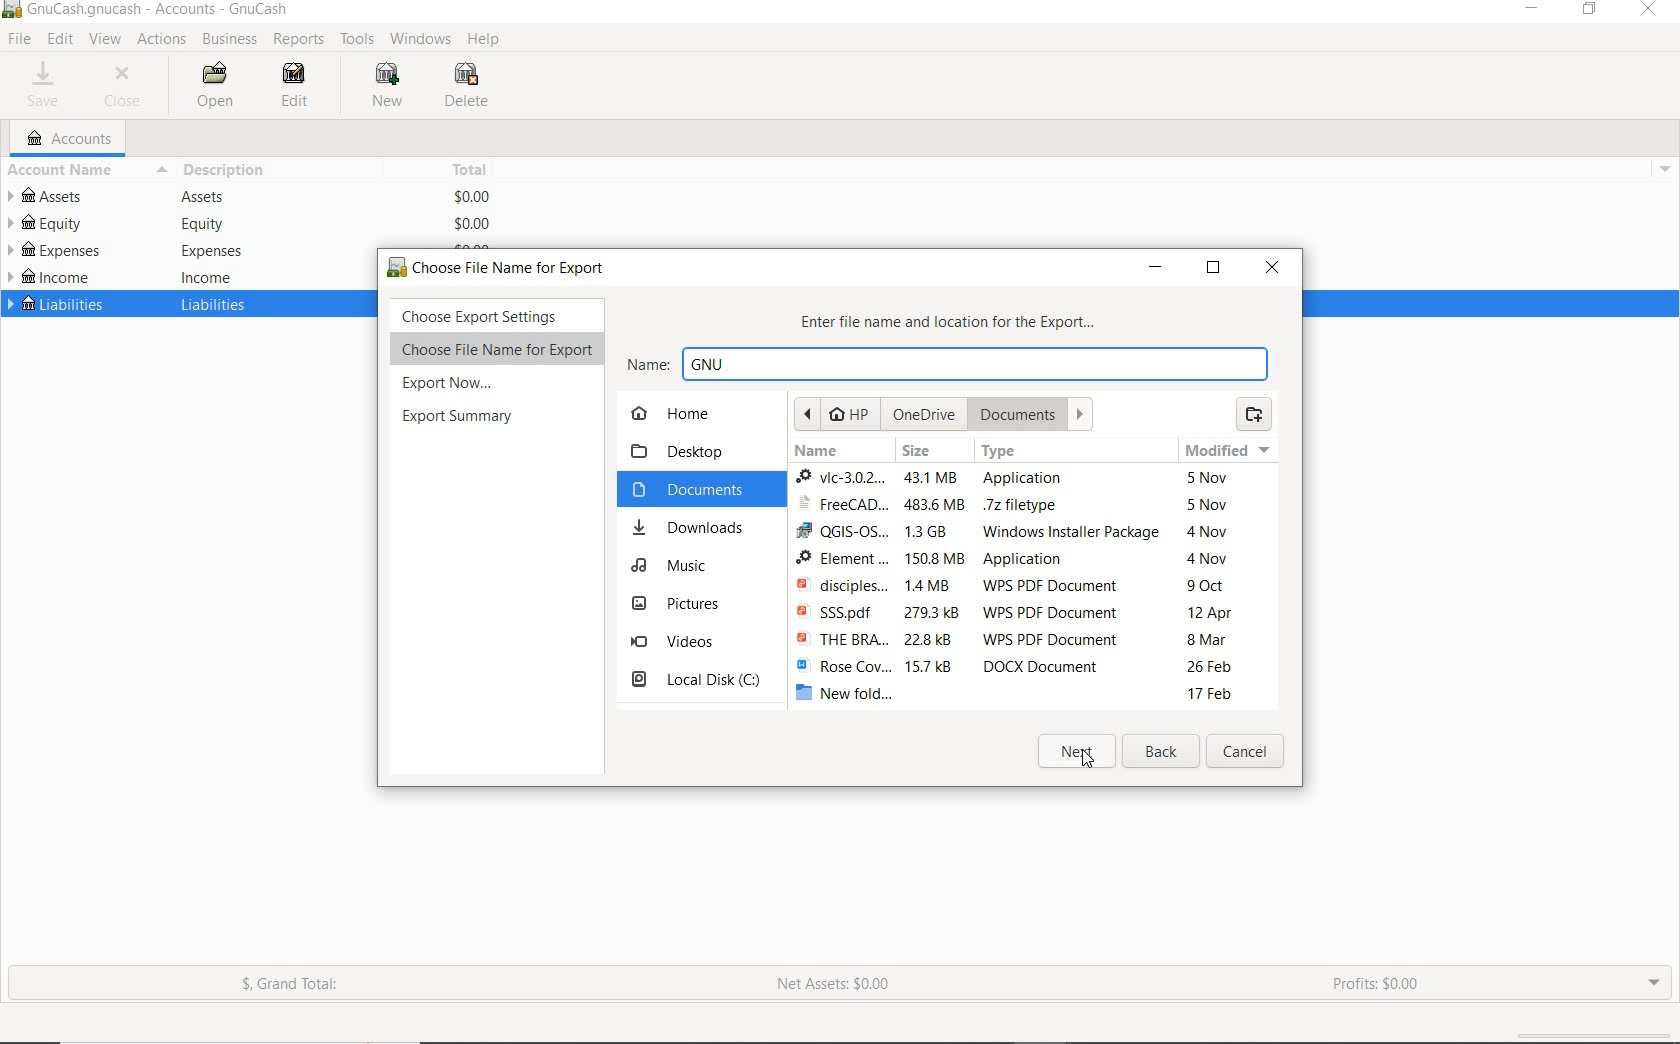 The height and width of the screenshot is (1044, 1680). Describe the element at coordinates (686, 603) in the screenshot. I see `pictures` at that location.